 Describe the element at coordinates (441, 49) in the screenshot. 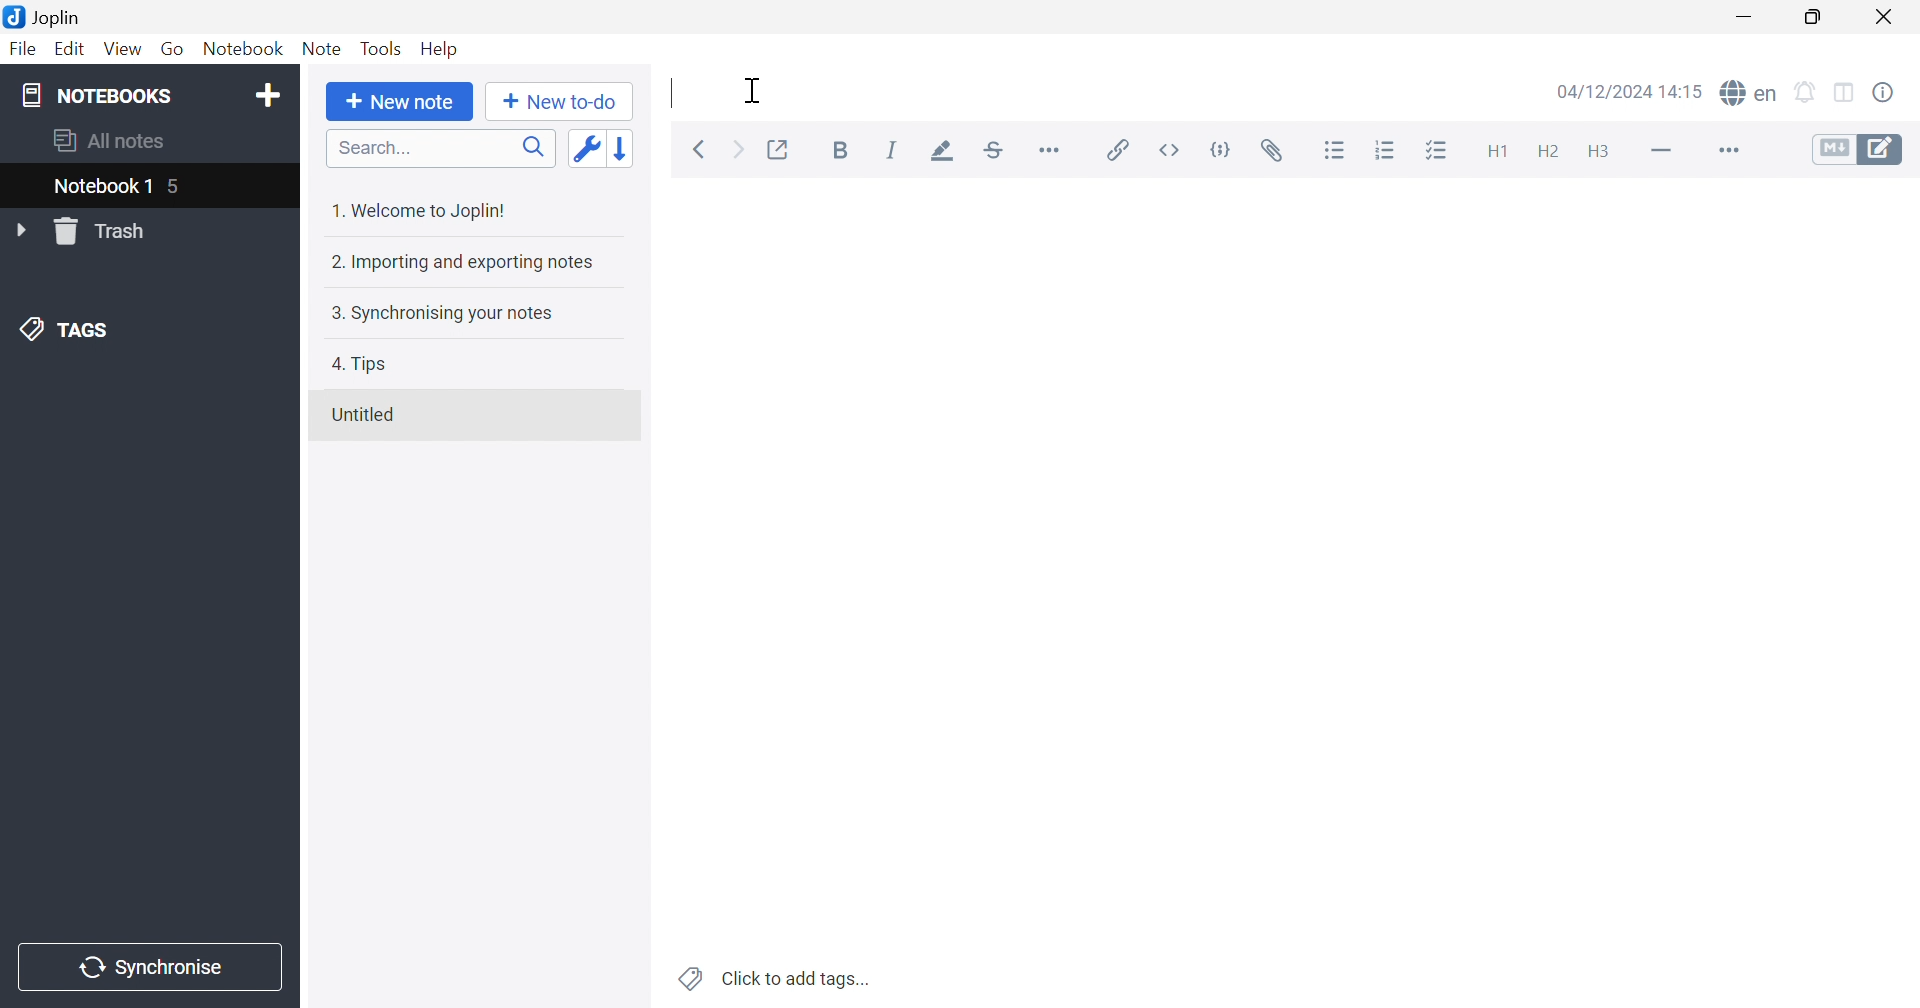

I see `Help` at that location.